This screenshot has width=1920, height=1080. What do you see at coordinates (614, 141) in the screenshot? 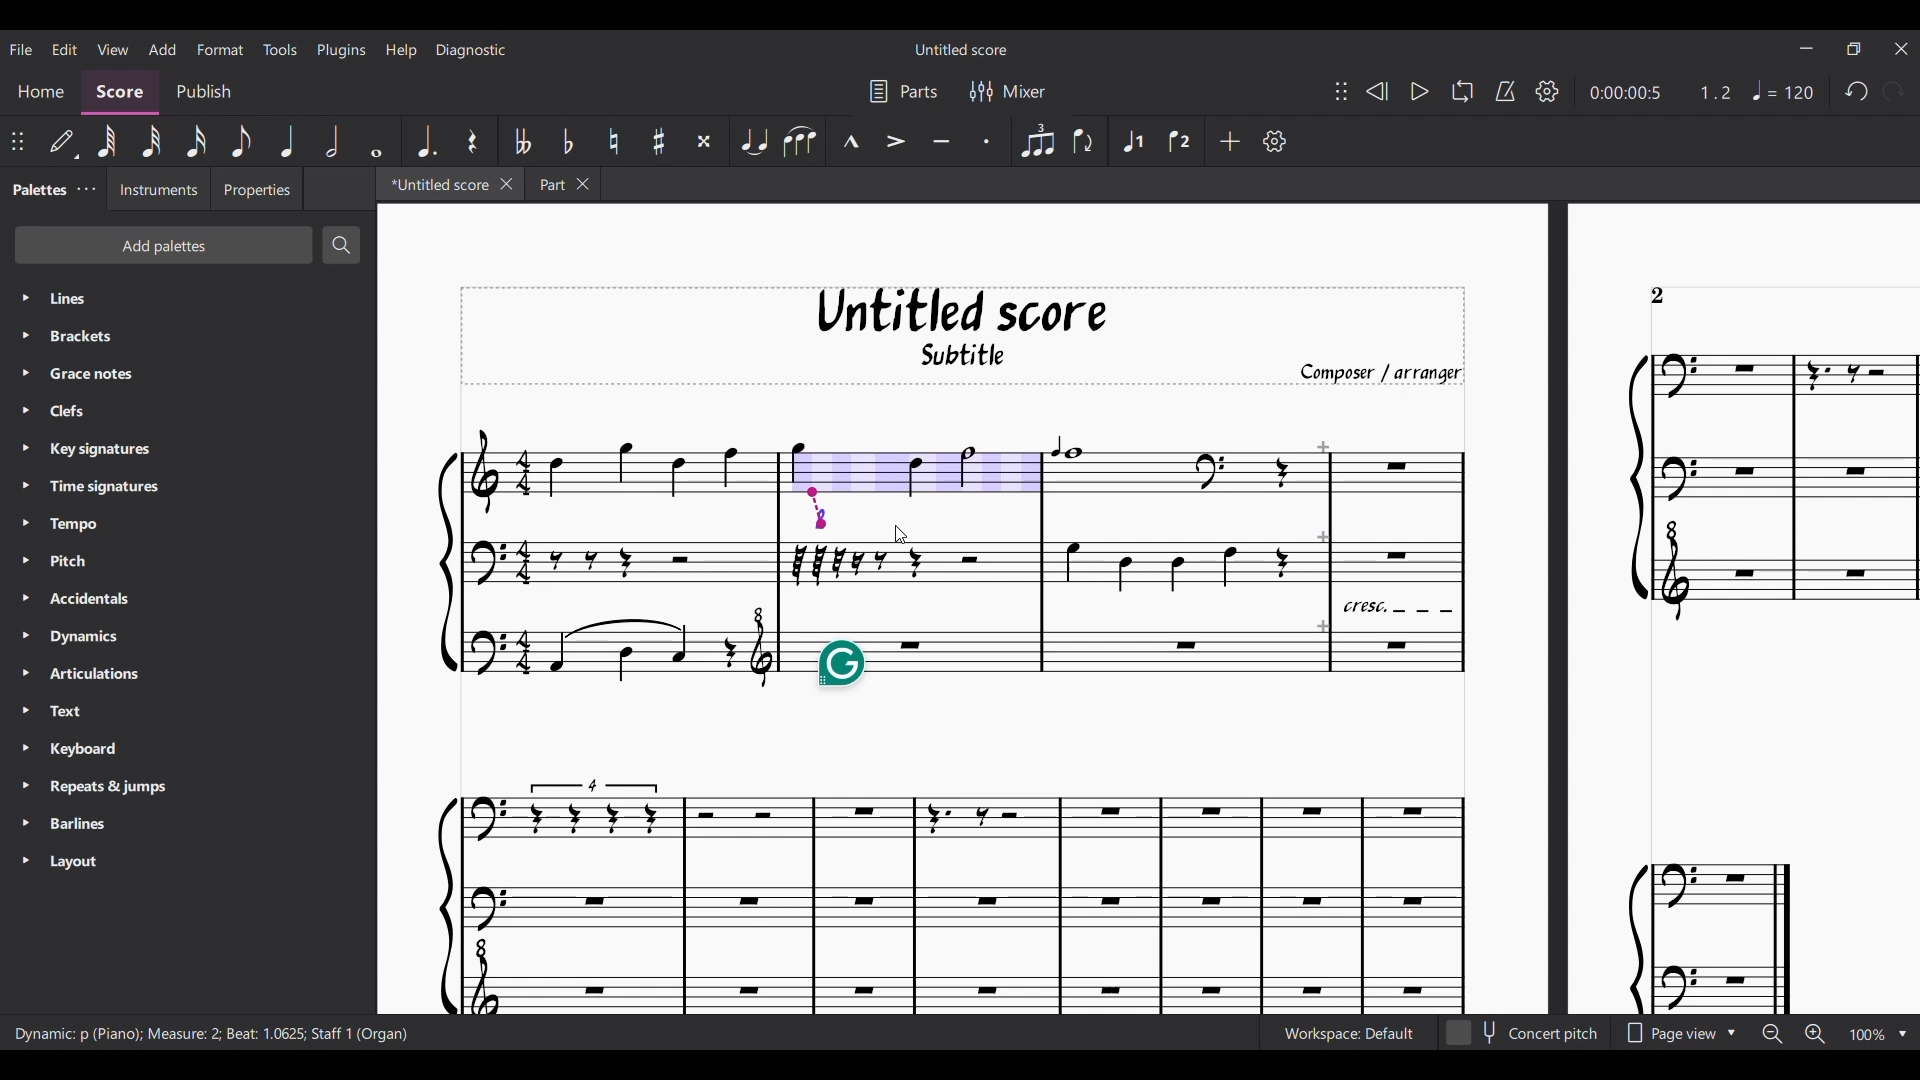
I see `Toggle natural` at bounding box center [614, 141].